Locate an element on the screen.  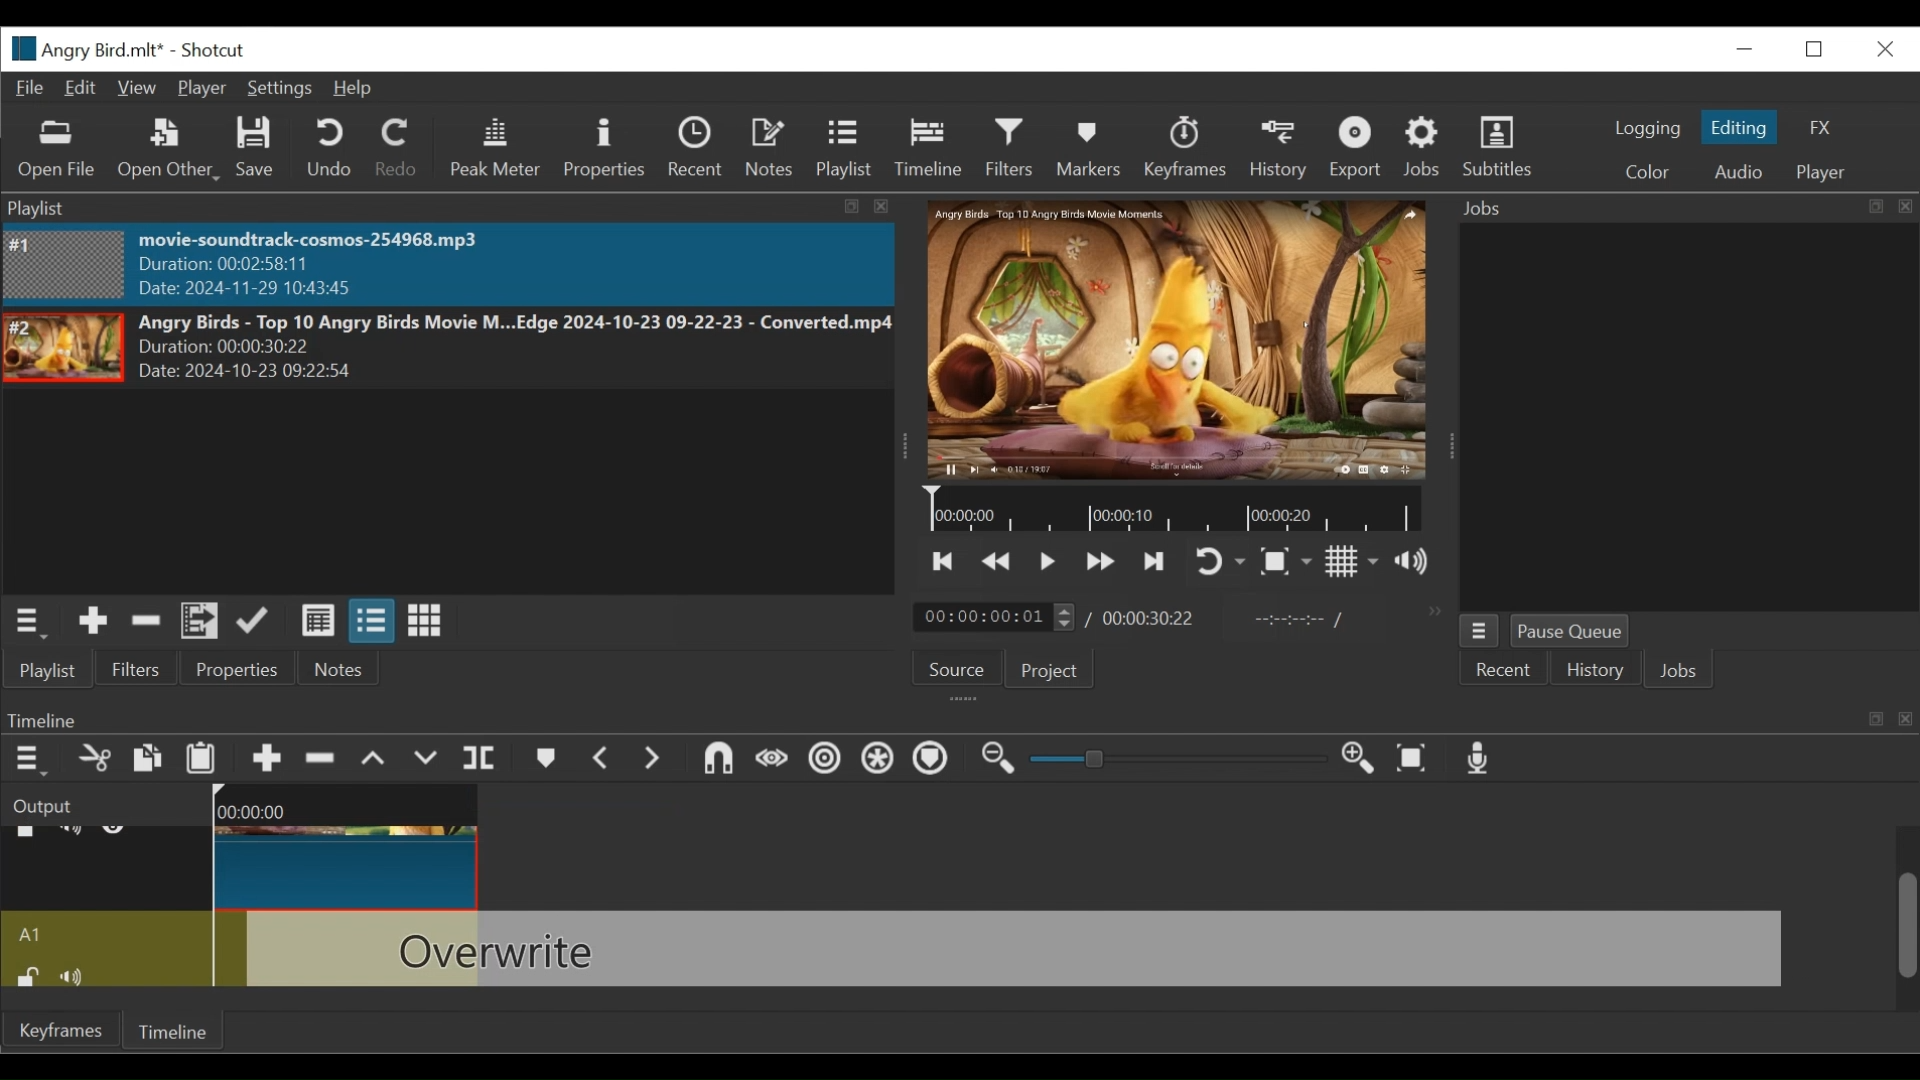
Timeline is located at coordinates (1175, 510).